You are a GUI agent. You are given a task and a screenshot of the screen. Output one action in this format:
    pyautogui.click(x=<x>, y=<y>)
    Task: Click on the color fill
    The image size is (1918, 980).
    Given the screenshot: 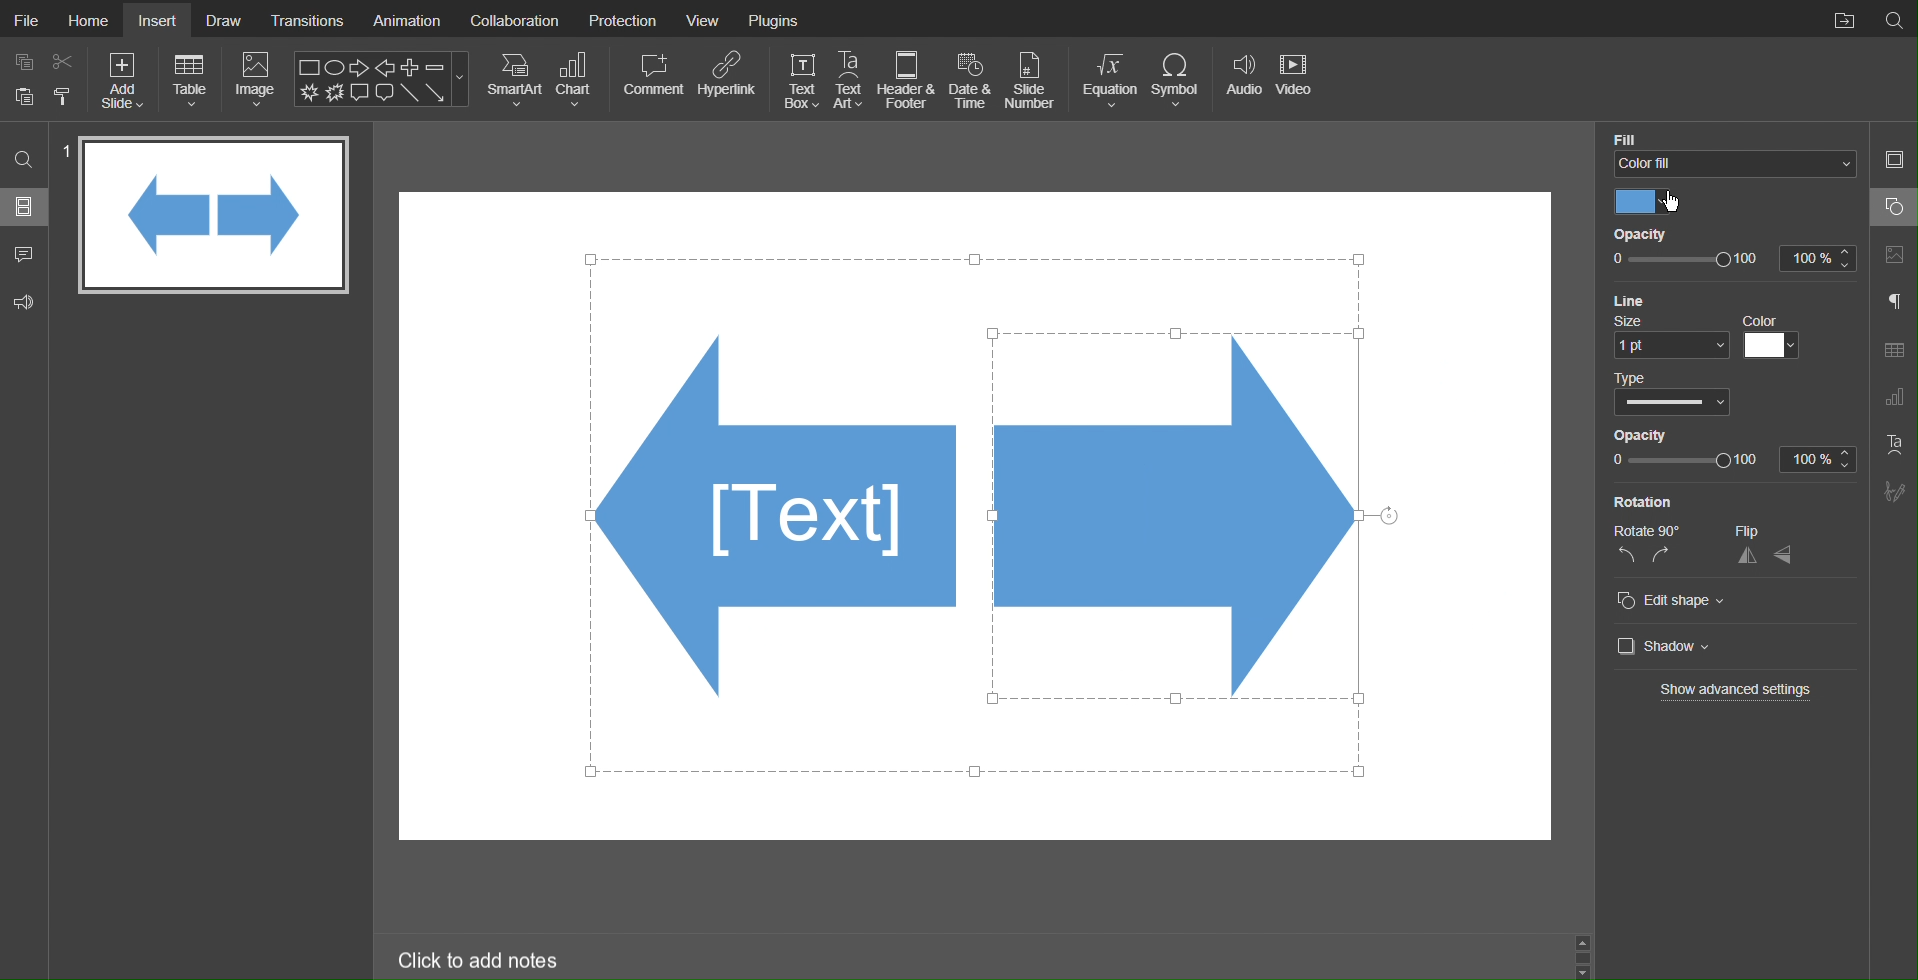 What is the action you would take?
    pyautogui.click(x=1734, y=164)
    